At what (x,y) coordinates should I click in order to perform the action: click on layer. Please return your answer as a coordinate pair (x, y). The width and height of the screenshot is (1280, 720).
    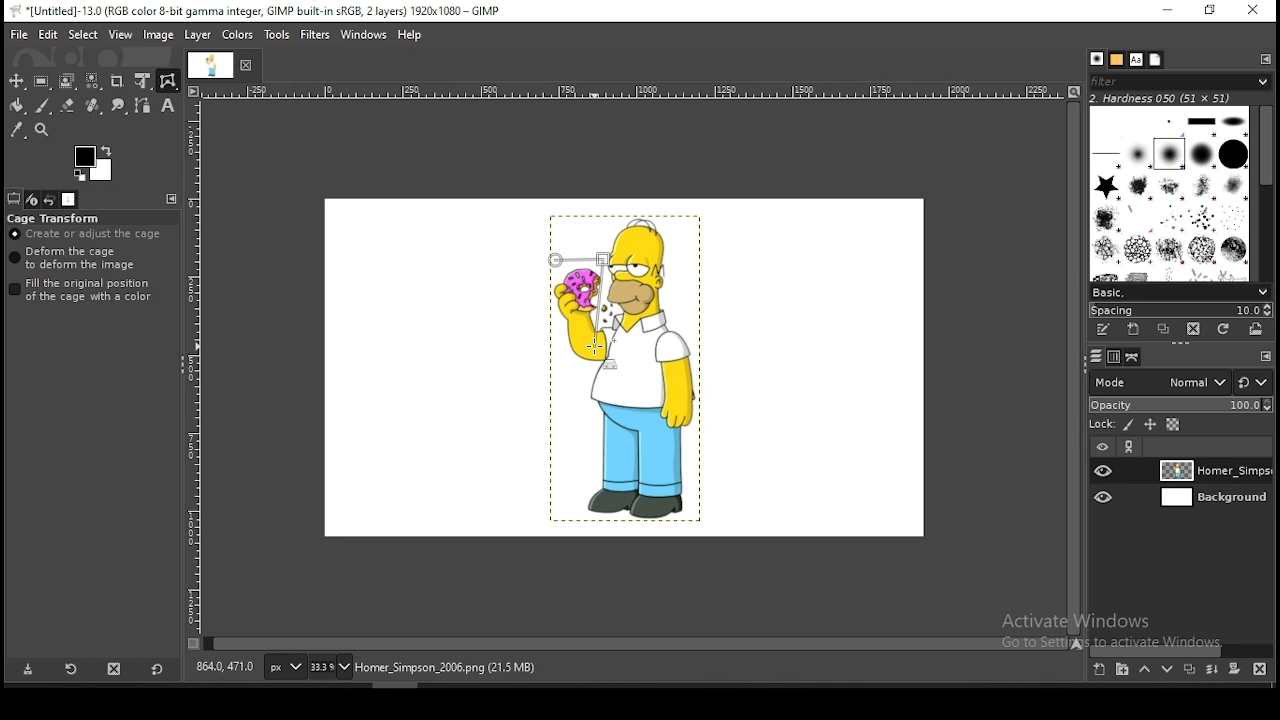
    Looking at the image, I should click on (1211, 499).